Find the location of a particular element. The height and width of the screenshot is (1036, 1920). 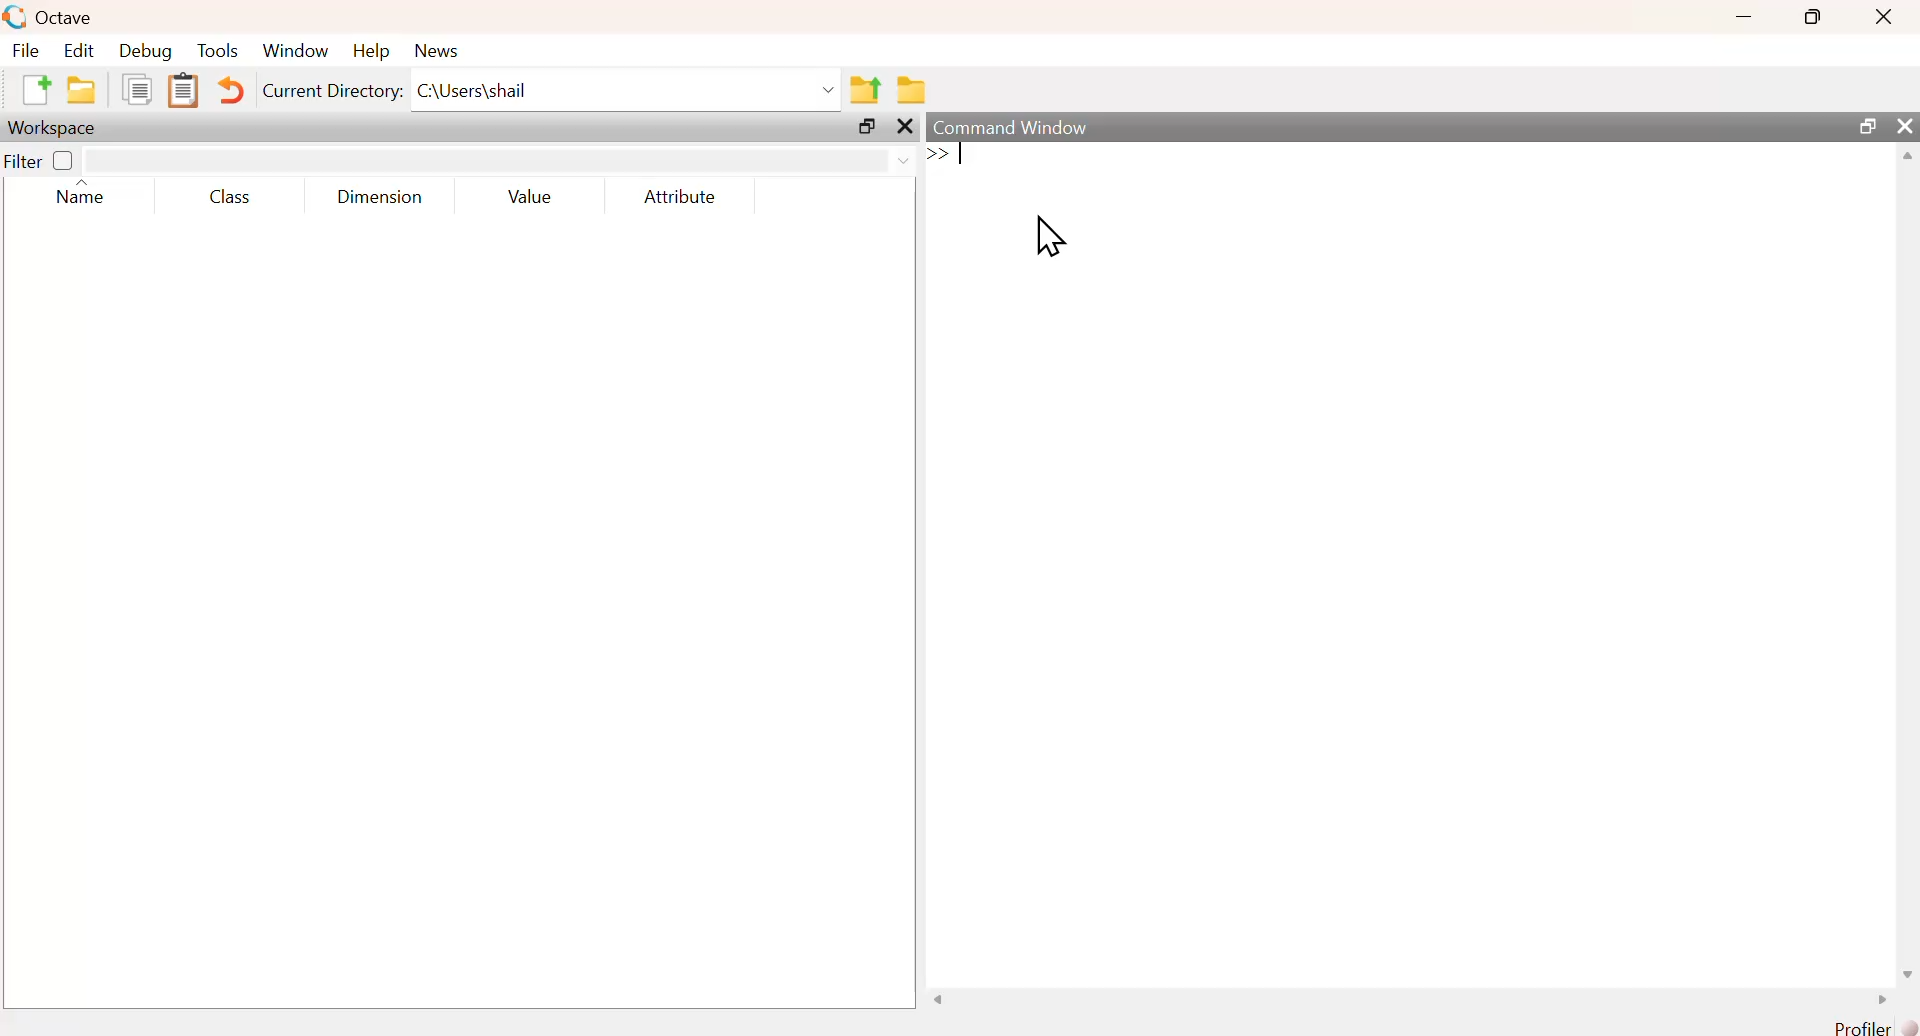

Filter is located at coordinates (42, 159).